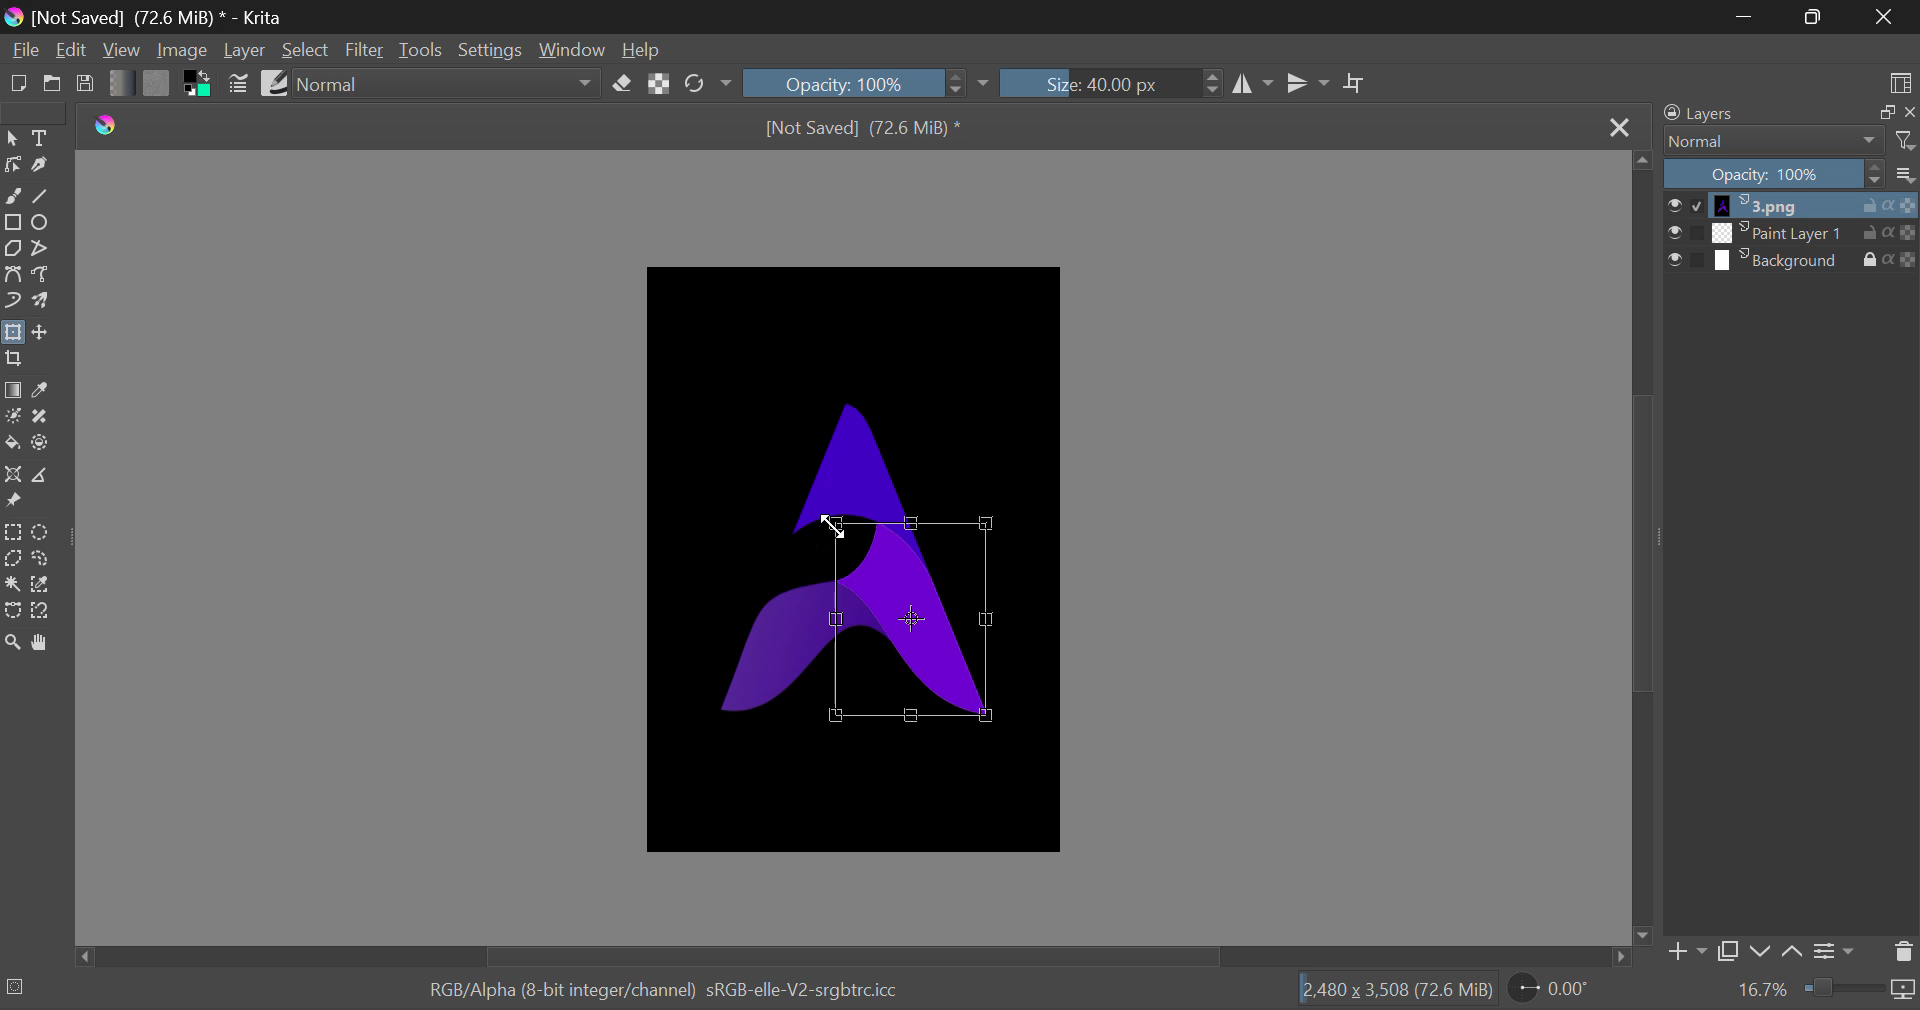 The height and width of the screenshot is (1010, 1920). Describe the element at coordinates (1772, 144) in the screenshot. I see `Blending Modes` at that location.